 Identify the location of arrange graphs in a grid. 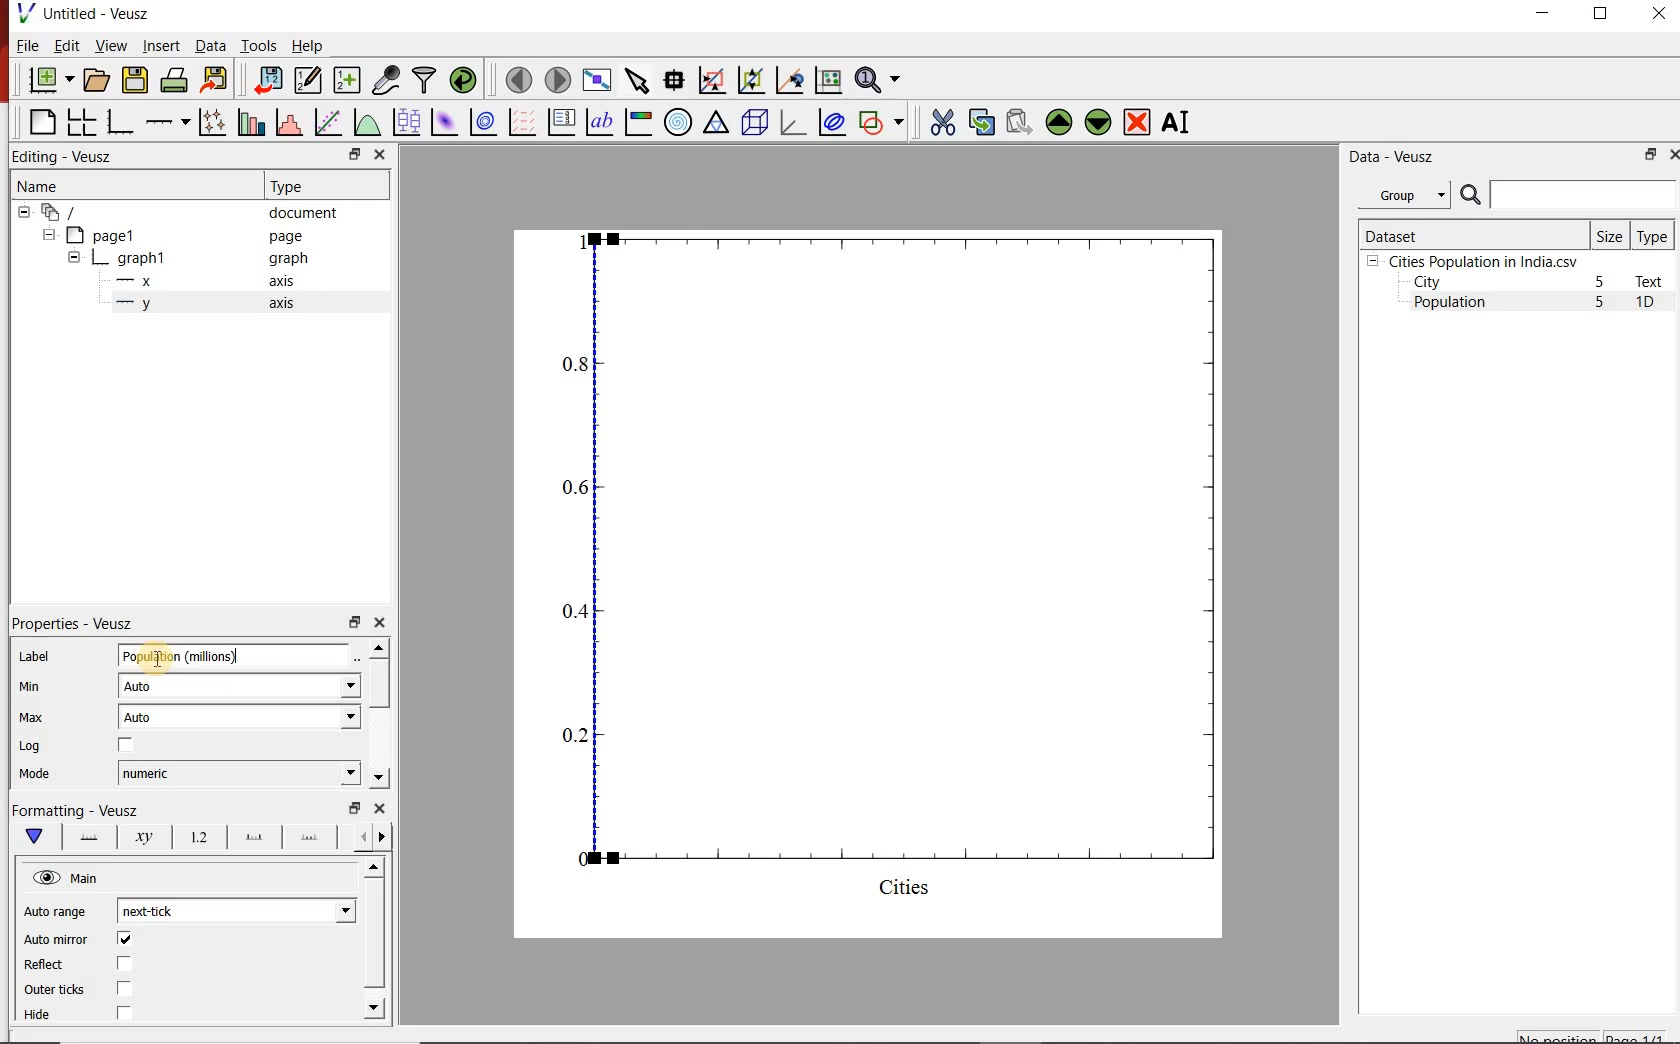
(81, 122).